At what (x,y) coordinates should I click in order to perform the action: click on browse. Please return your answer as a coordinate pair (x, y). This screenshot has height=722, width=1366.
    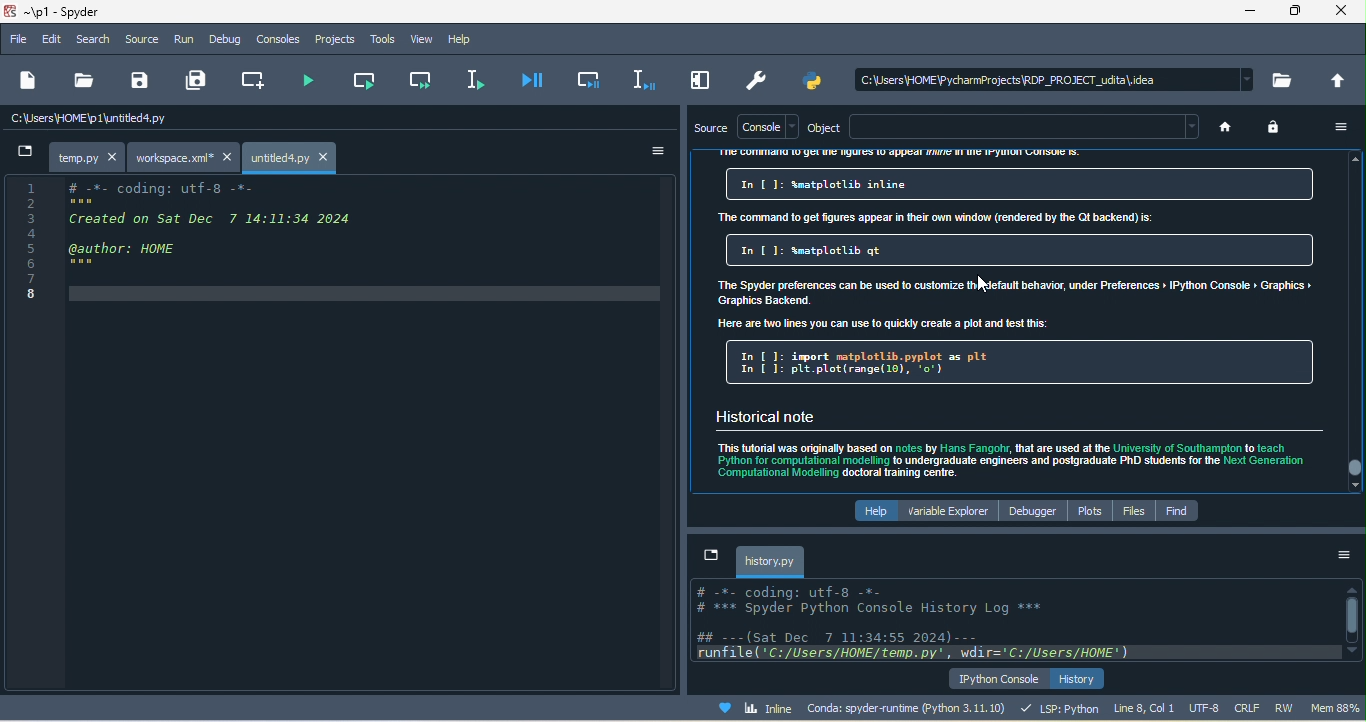
    Looking at the image, I should click on (1279, 80).